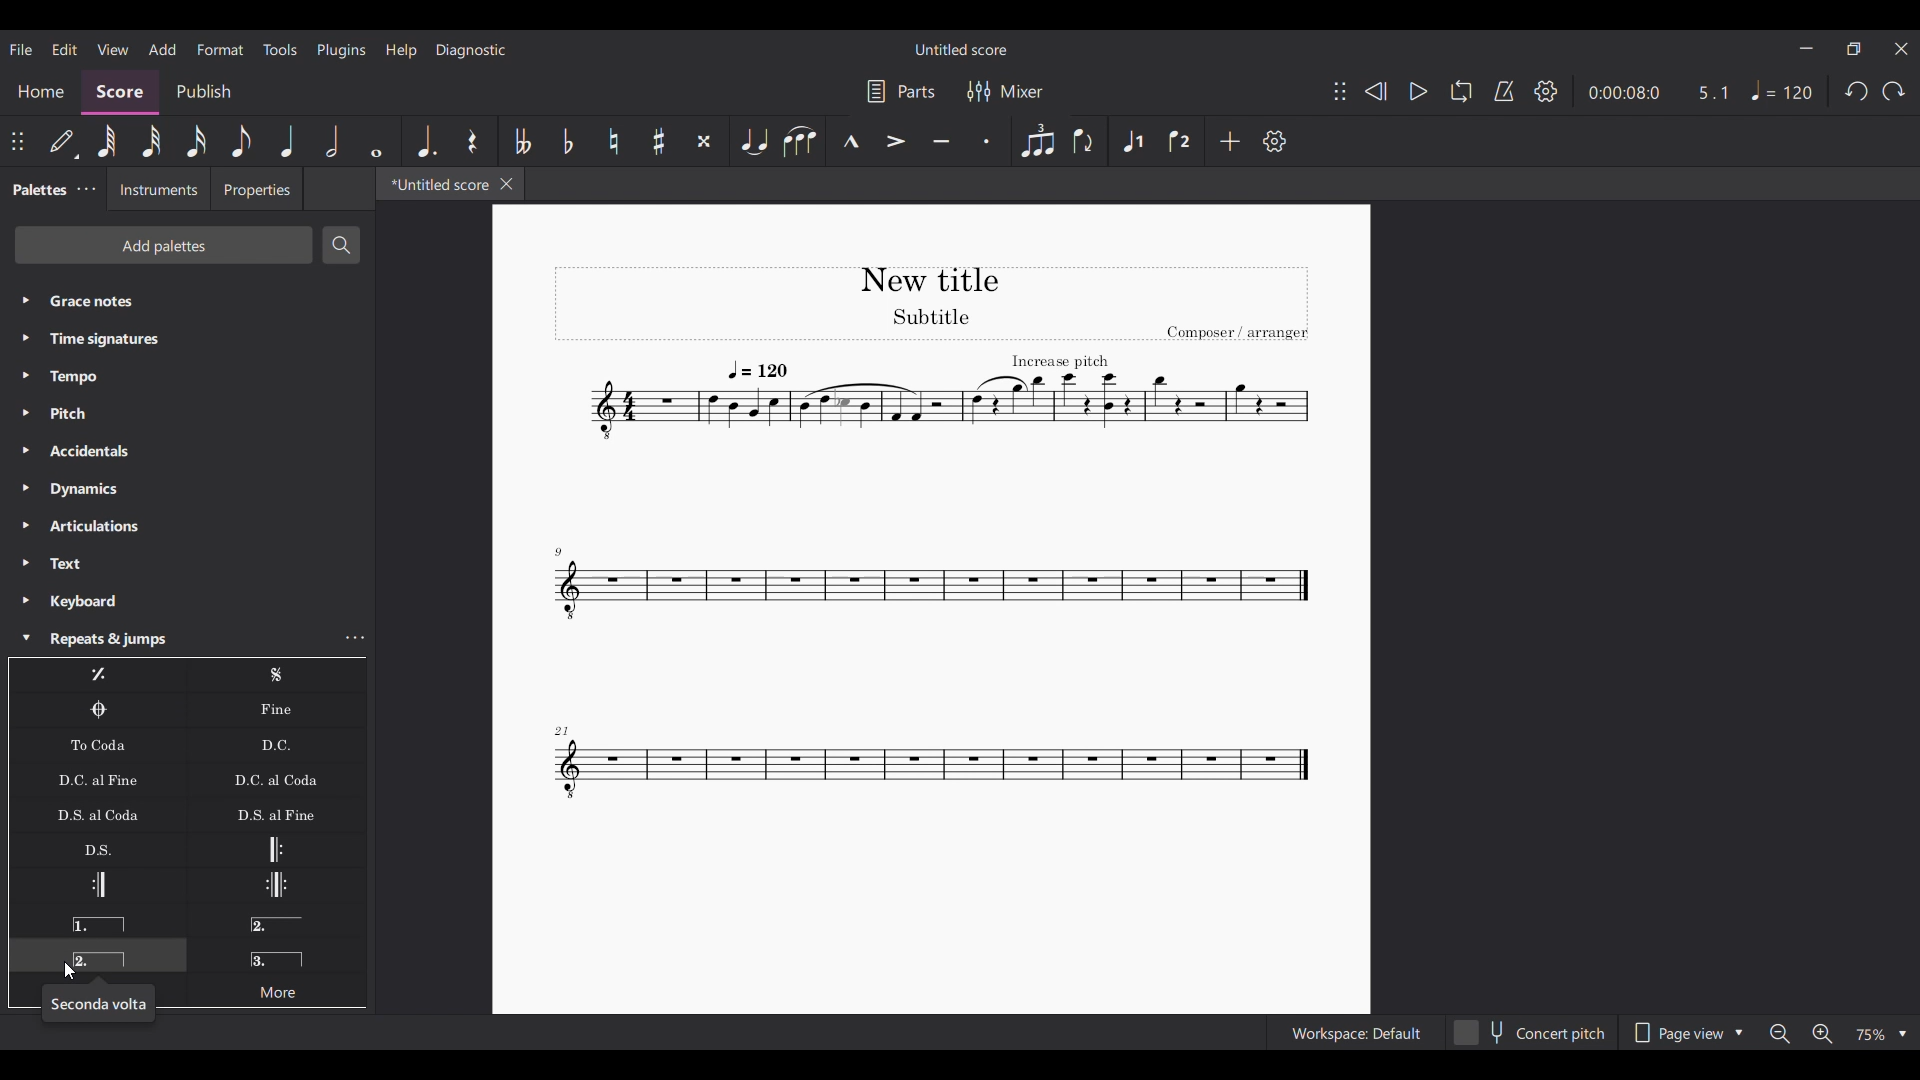 The width and height of the screenshot is (1920, 1080). I want to click on Score, current section highlighted, so click(120, 92).